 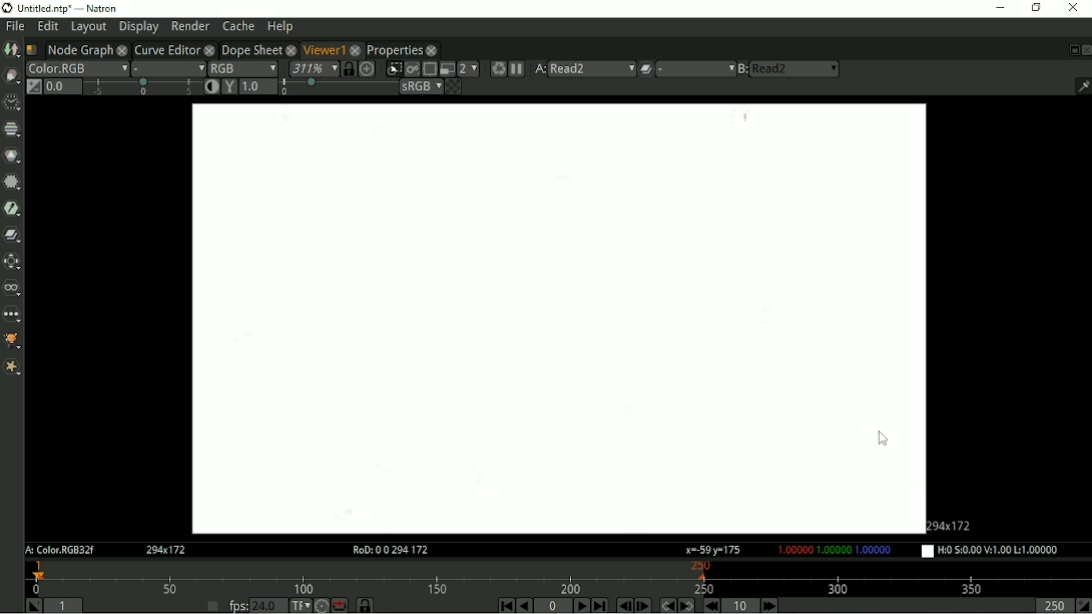 What do you see at coordinates (12, 260) in the screenshot?
I see `Transform` at bounding box center [12, 260].